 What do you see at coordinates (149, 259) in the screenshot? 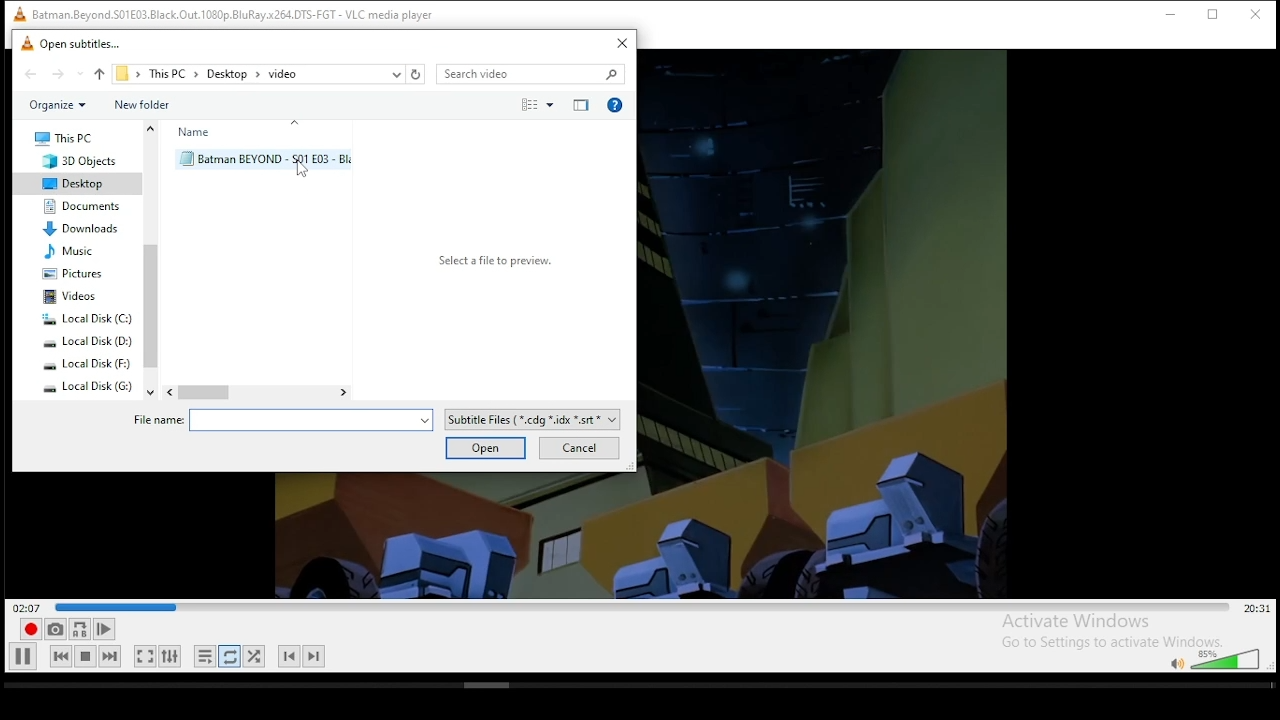
I see `scroll bar` at bounding box center [149, 259].